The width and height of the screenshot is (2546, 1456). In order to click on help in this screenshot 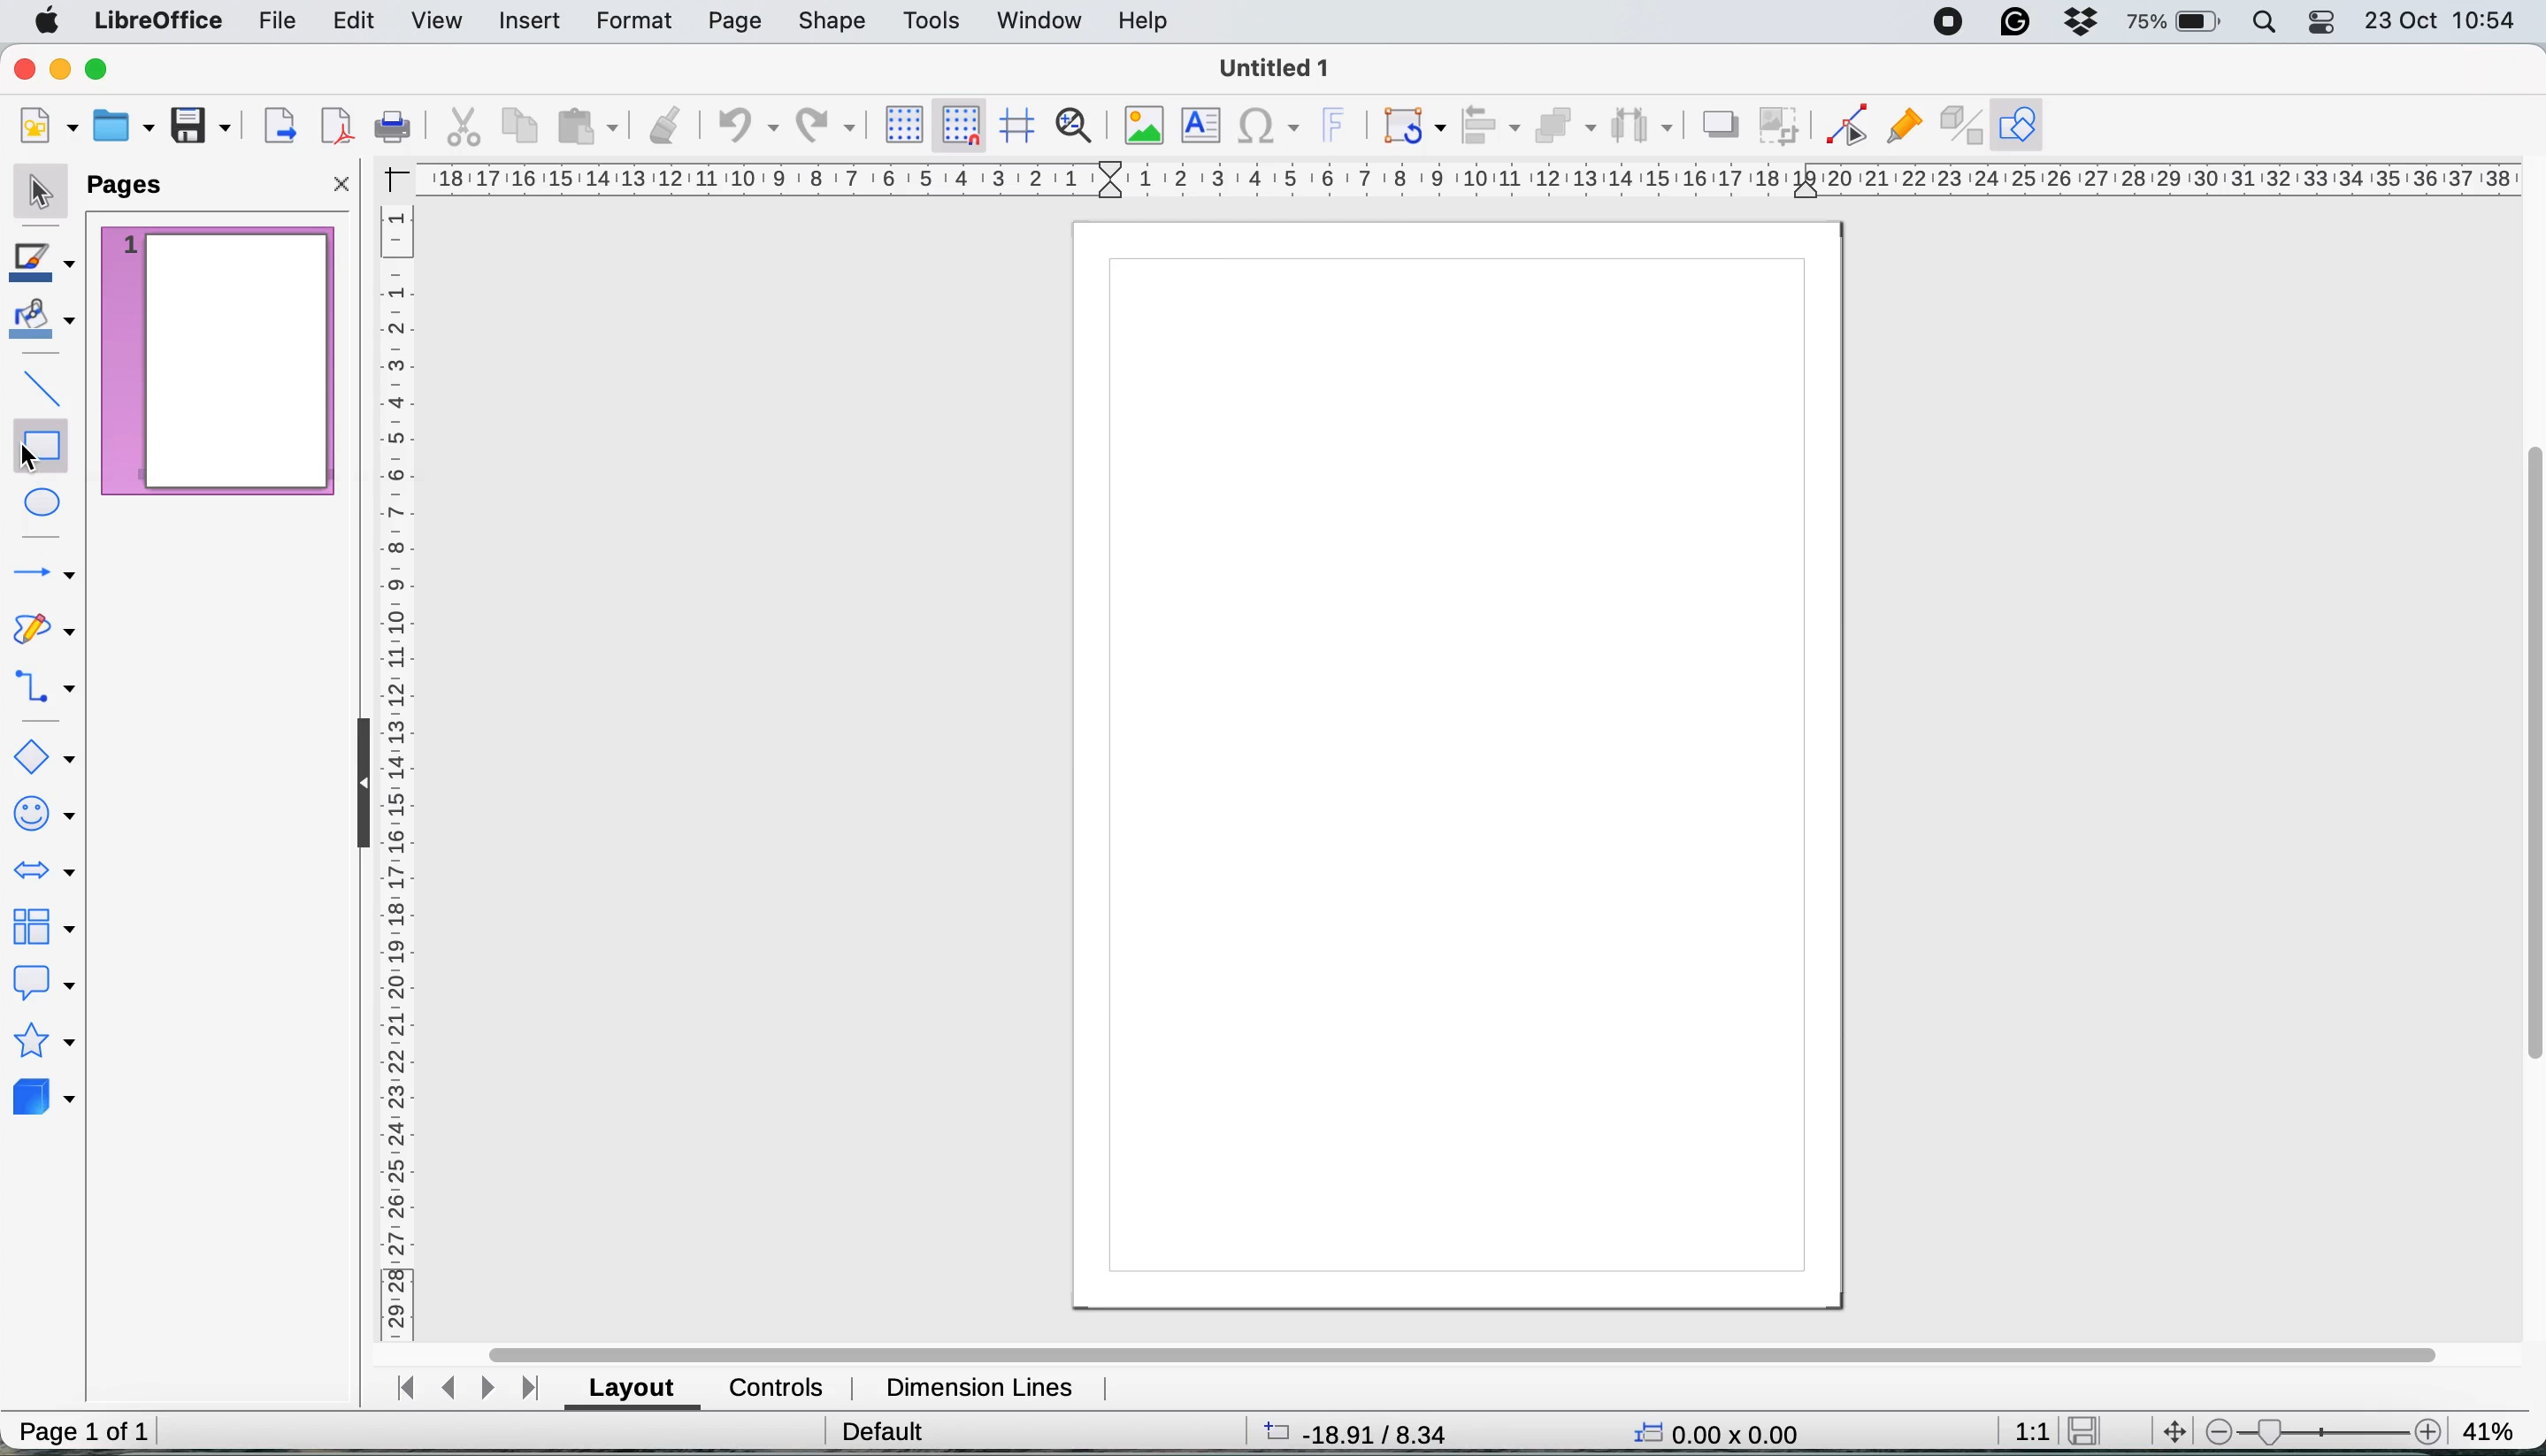, I will do `click(1148, 21)`.